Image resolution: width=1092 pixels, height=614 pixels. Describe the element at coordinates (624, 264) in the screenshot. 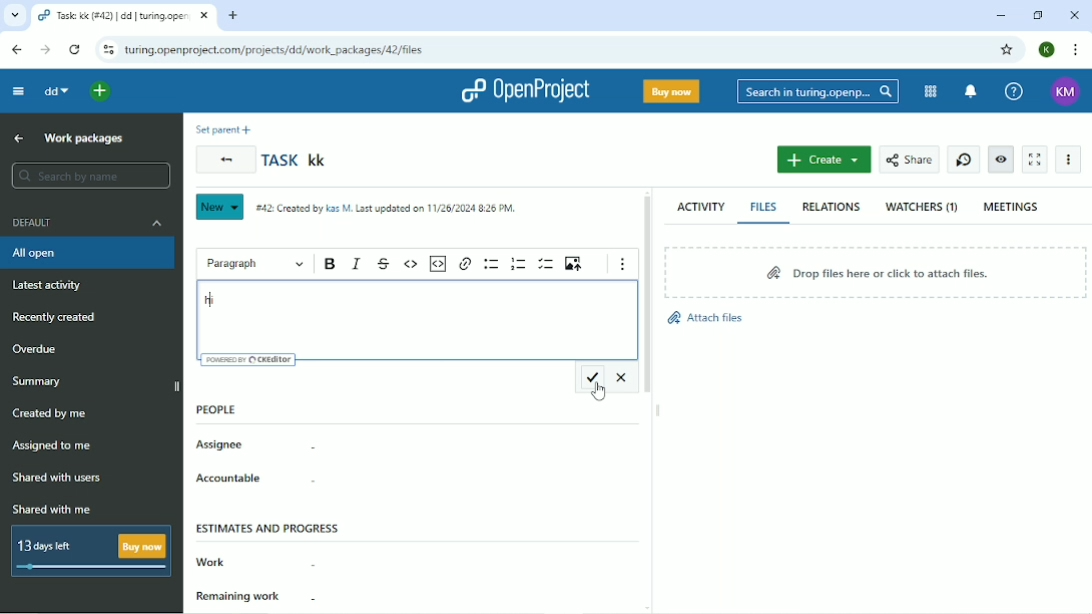

I see `Show more items` at that location.